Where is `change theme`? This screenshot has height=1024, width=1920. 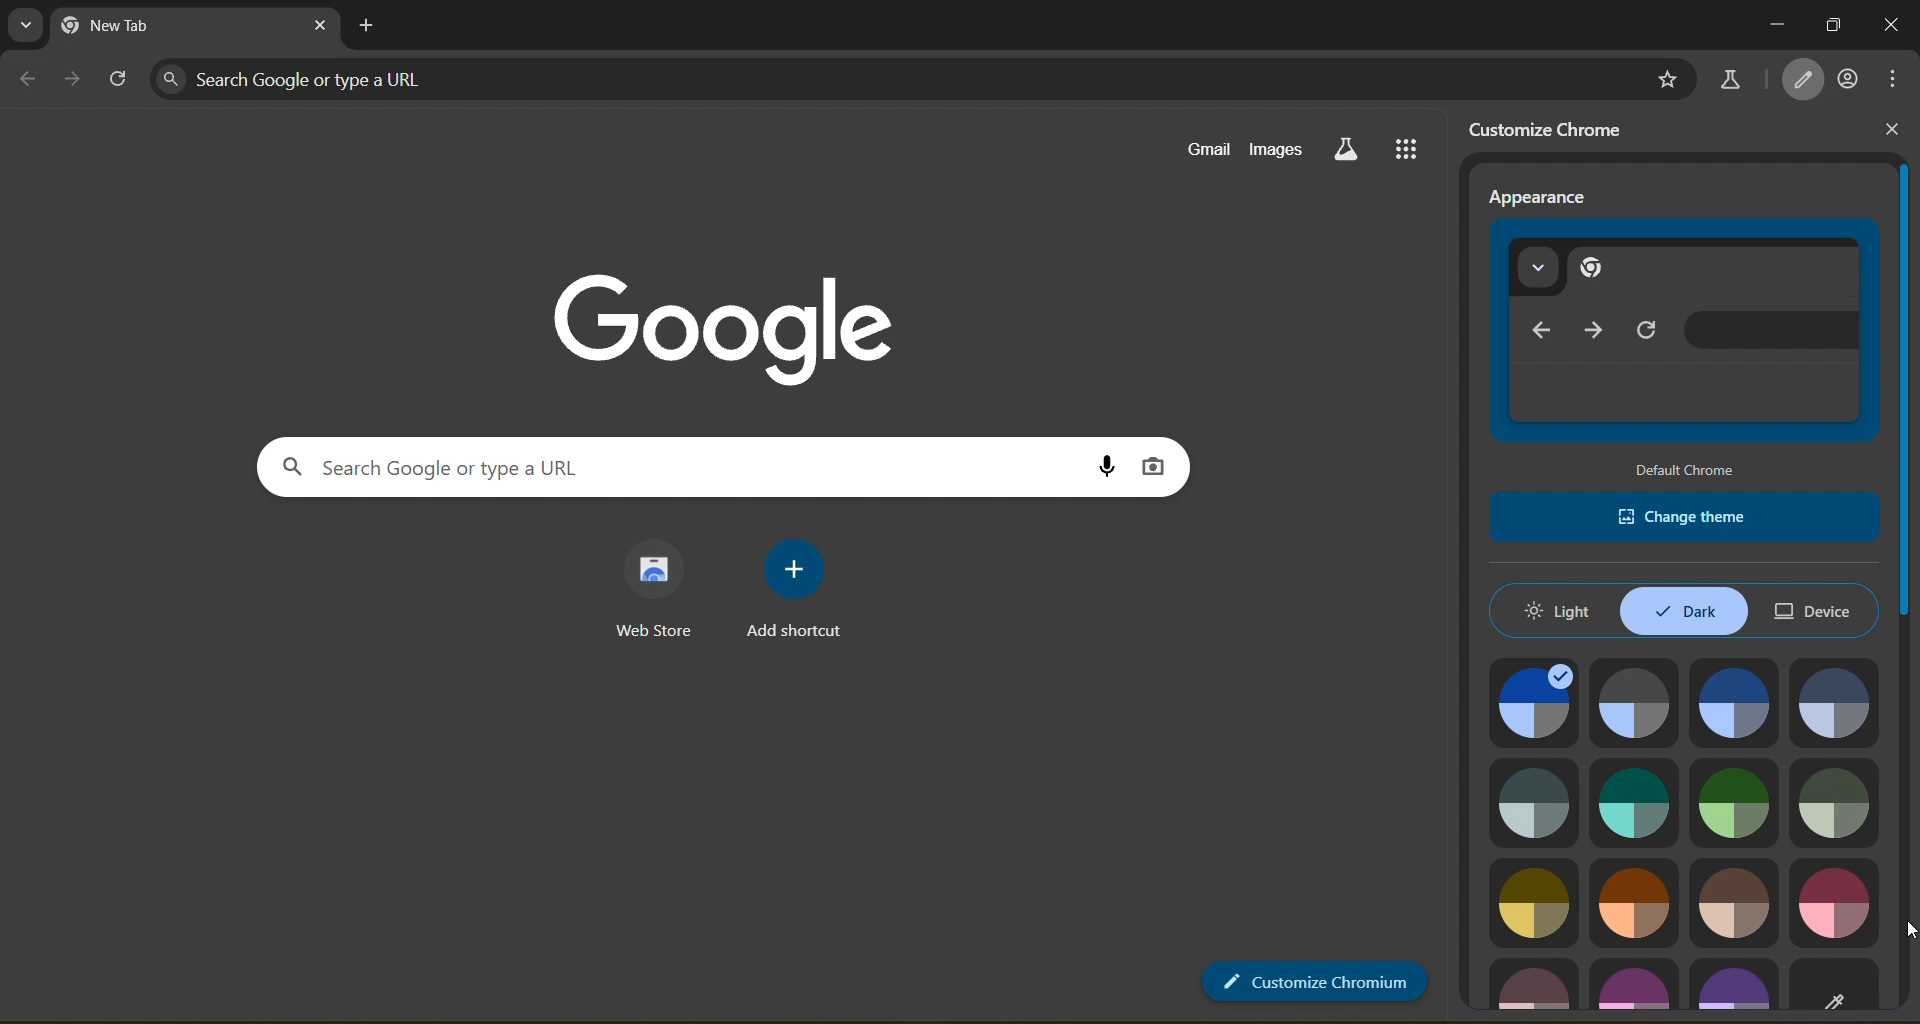
change theme is located at coordinates (1692, 516).